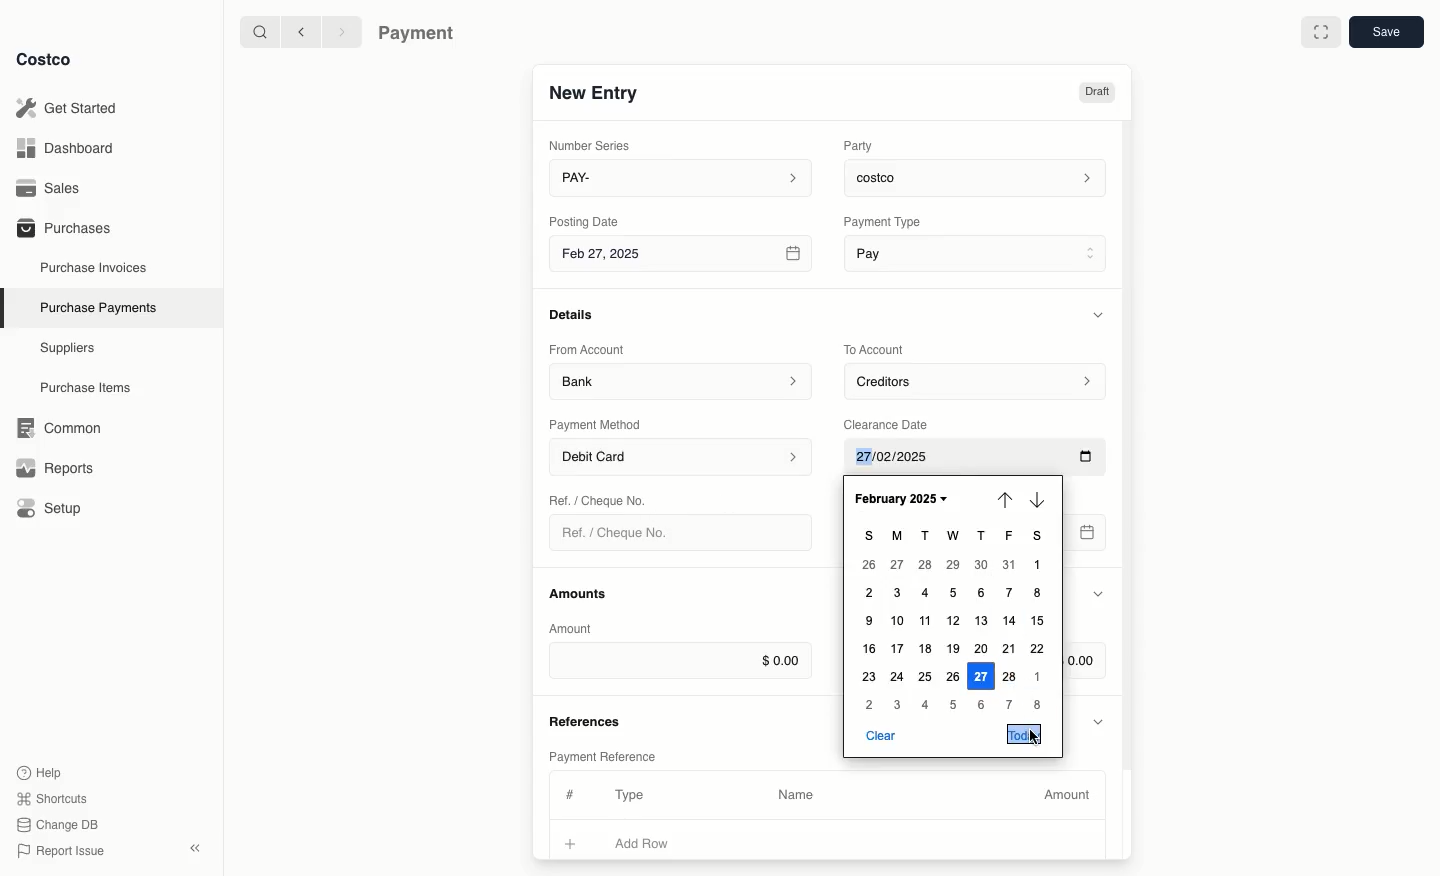 The image size is (1440, 876). What do you see at coordinates (955, 620) in the screenshot?
I see `Dates` at bounding box center [955, 620].